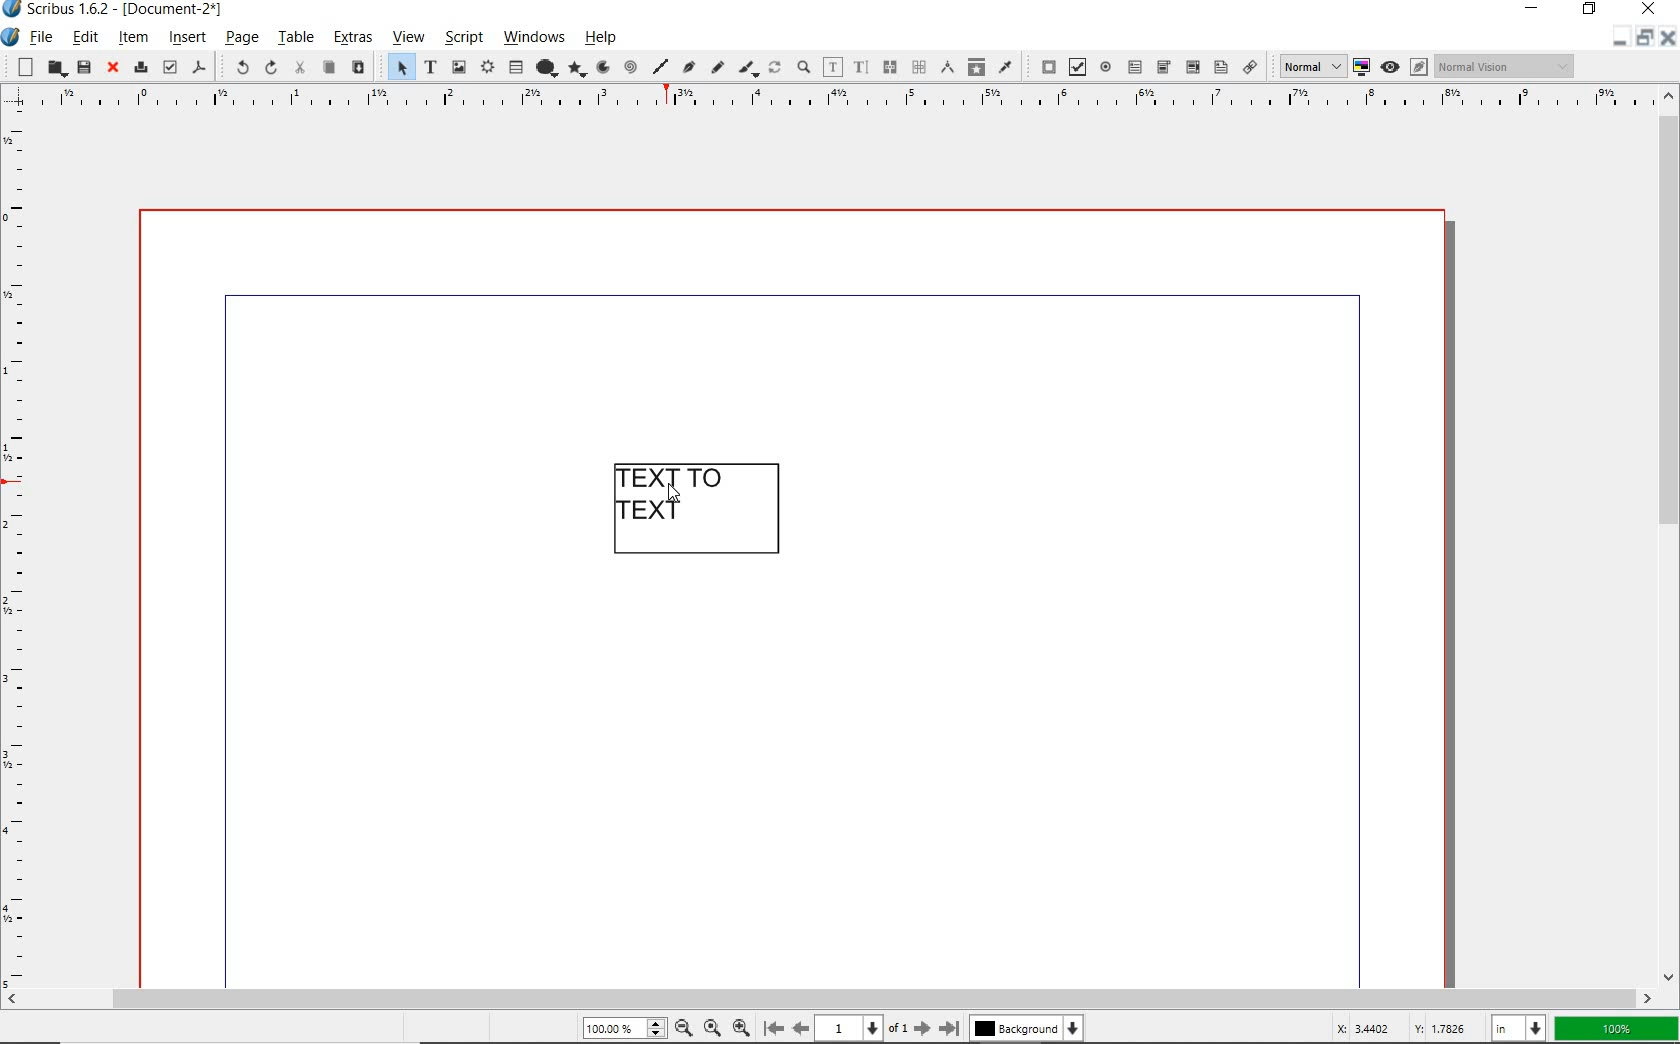  Describe the element at coordinates (701, 510) in the screenshot. I see `text frame` at that location.